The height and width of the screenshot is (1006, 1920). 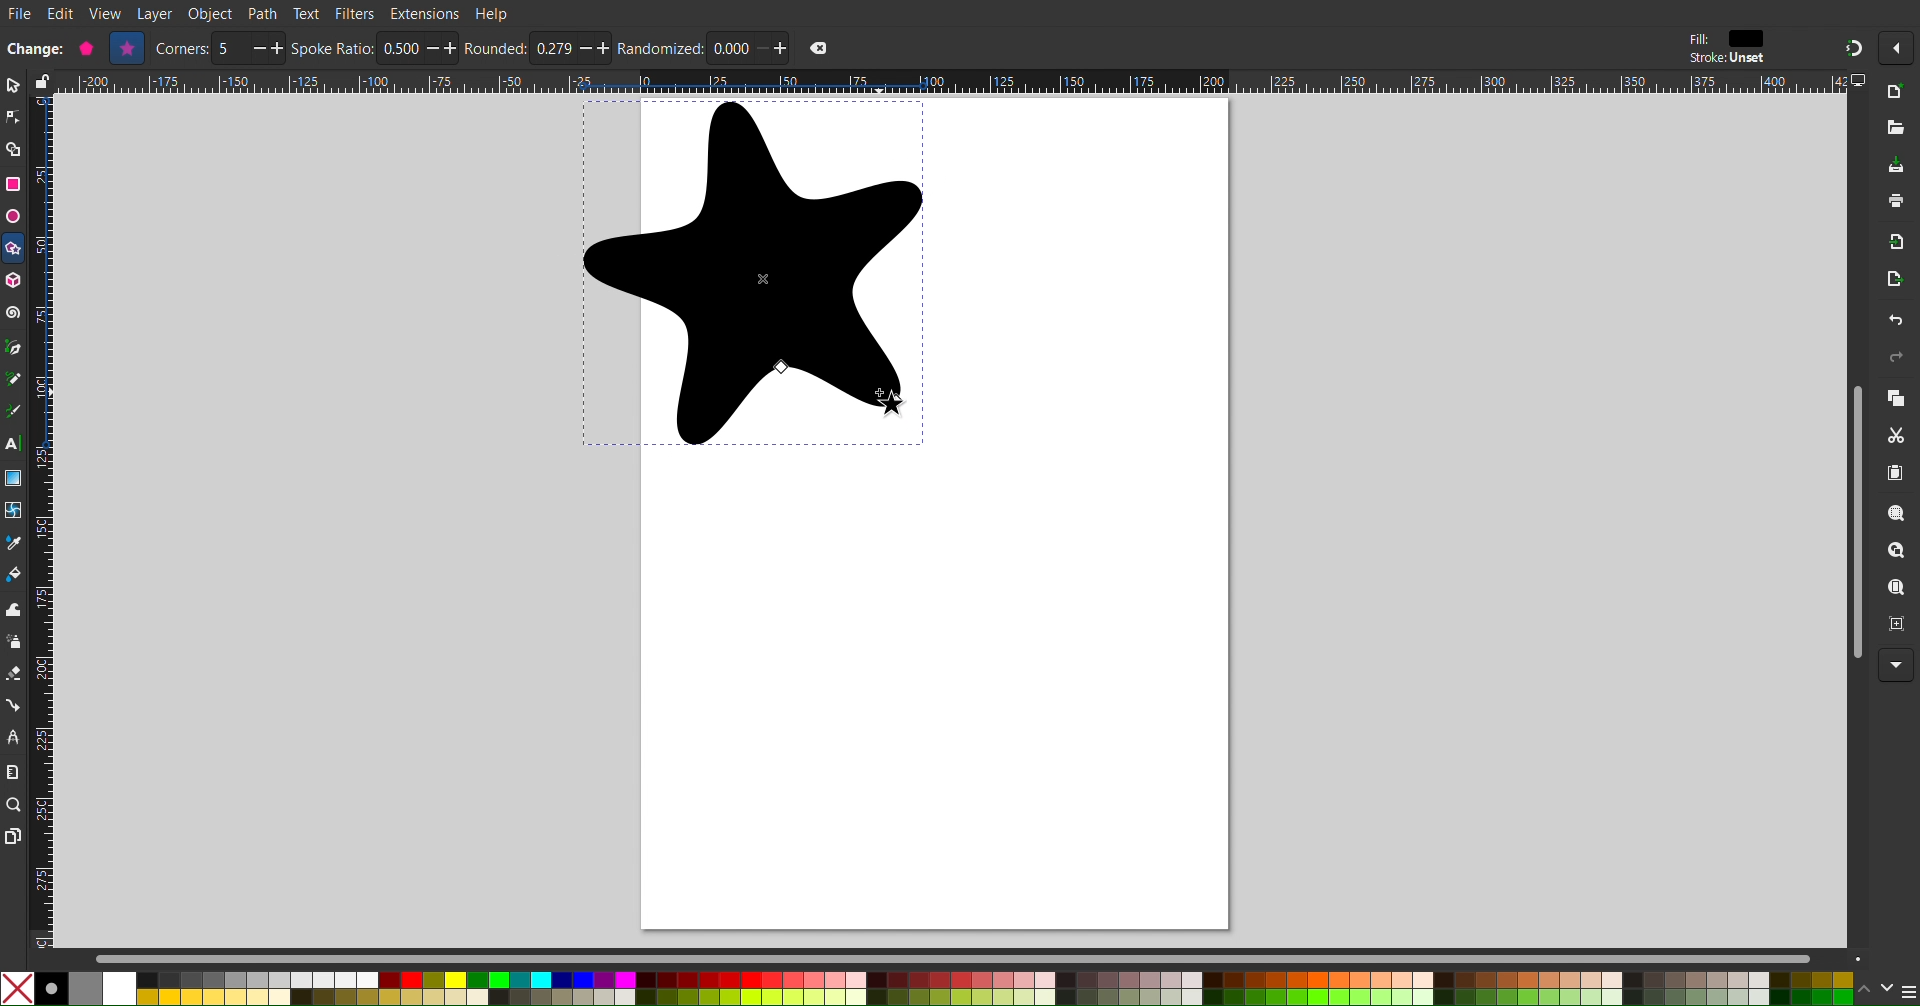 I want to click on Ellipse, so click(x=12, y=216).